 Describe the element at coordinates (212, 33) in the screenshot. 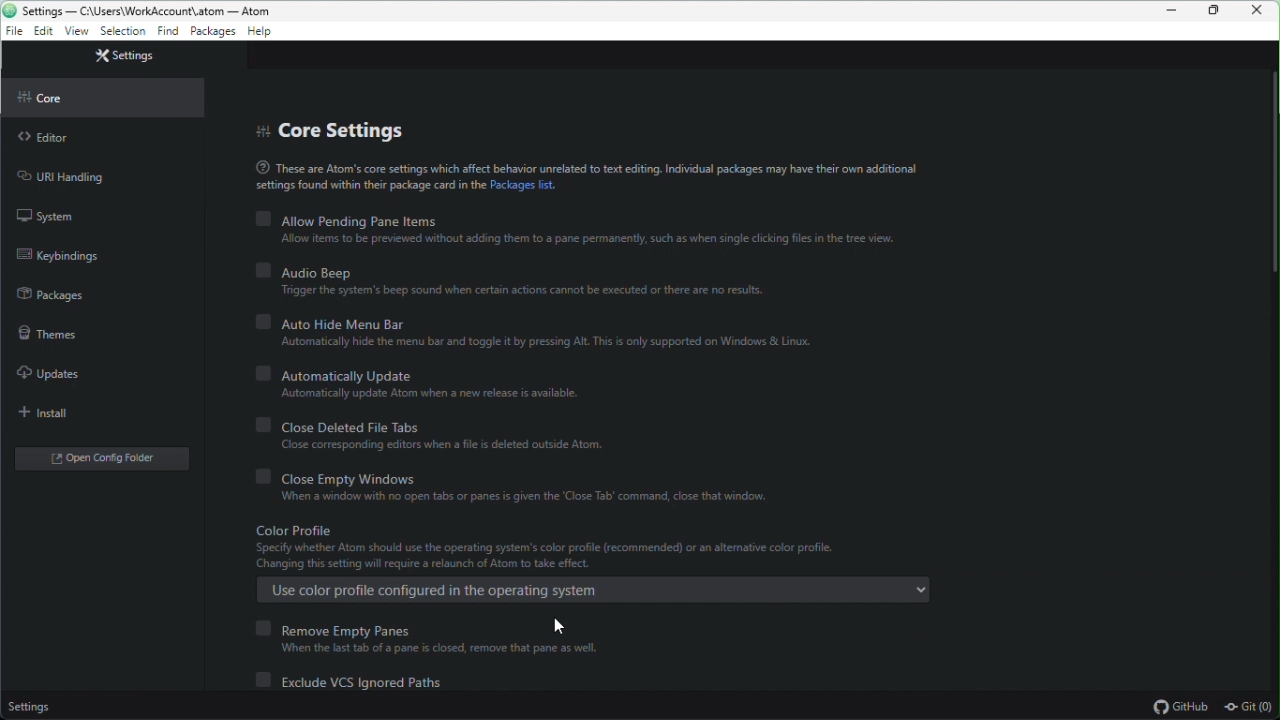

I see `Packages` at that location.